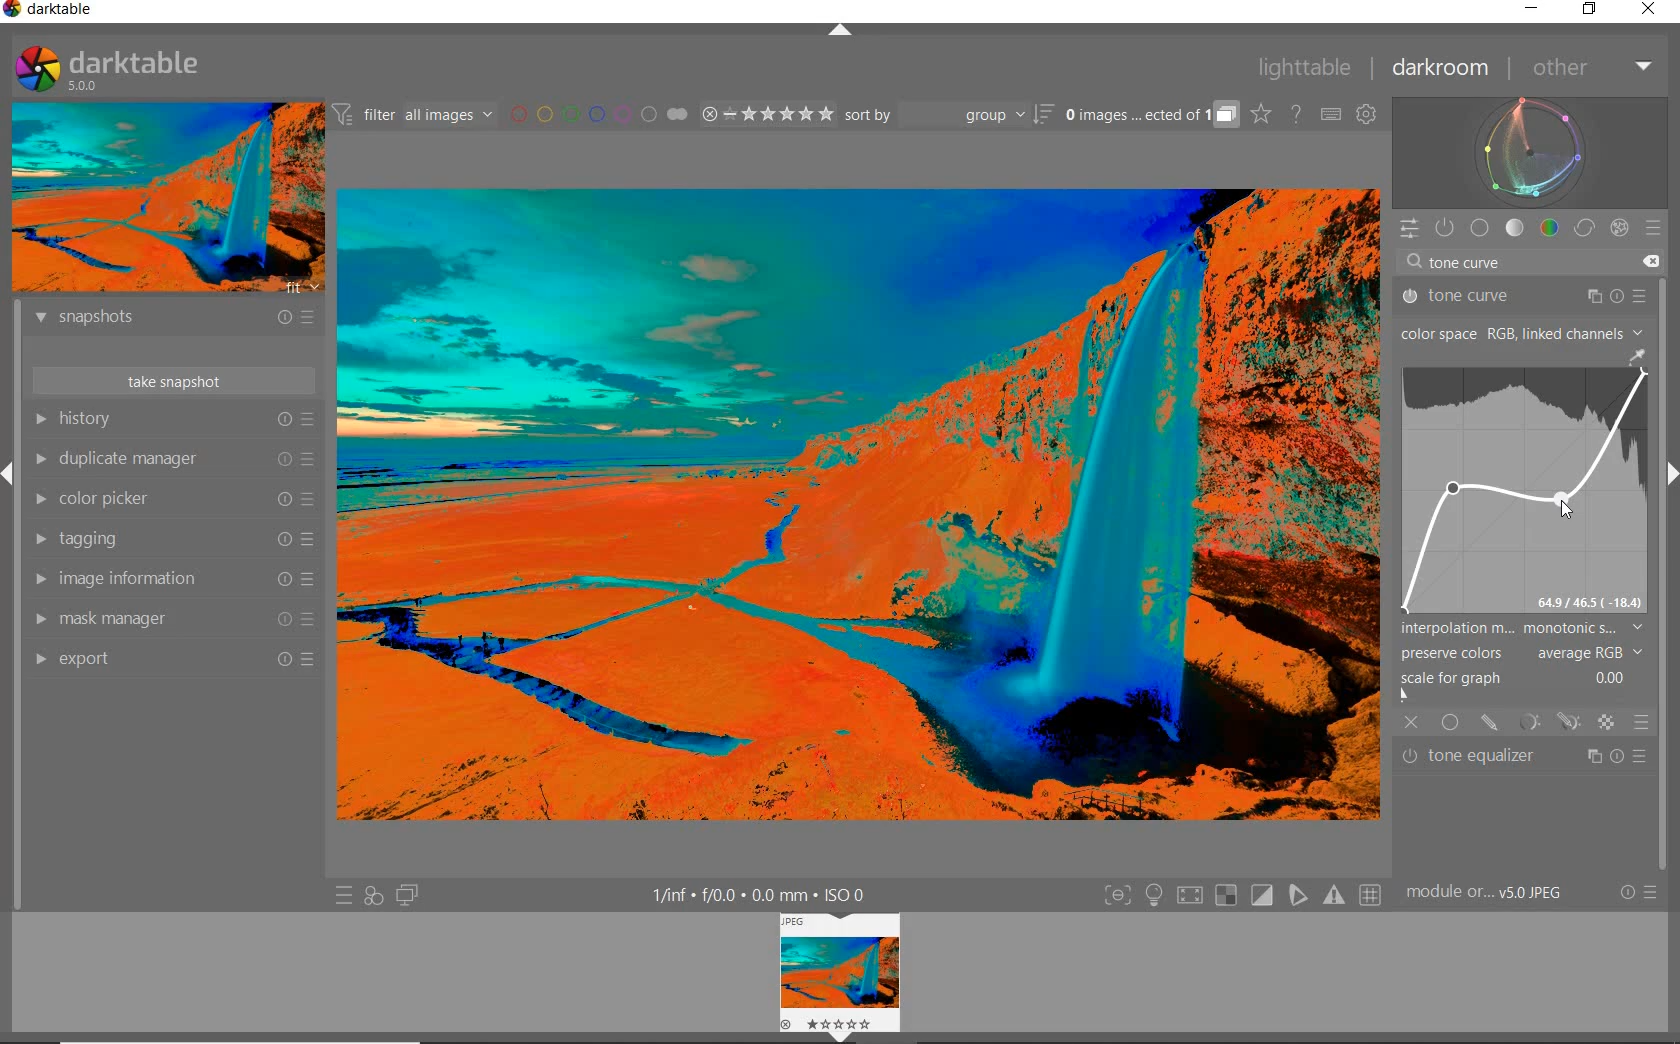 Image resolution: width=1680 pixels, height=1044 pixels. I want to click on EXPAND/COLLAPSE, so click(842, 34).